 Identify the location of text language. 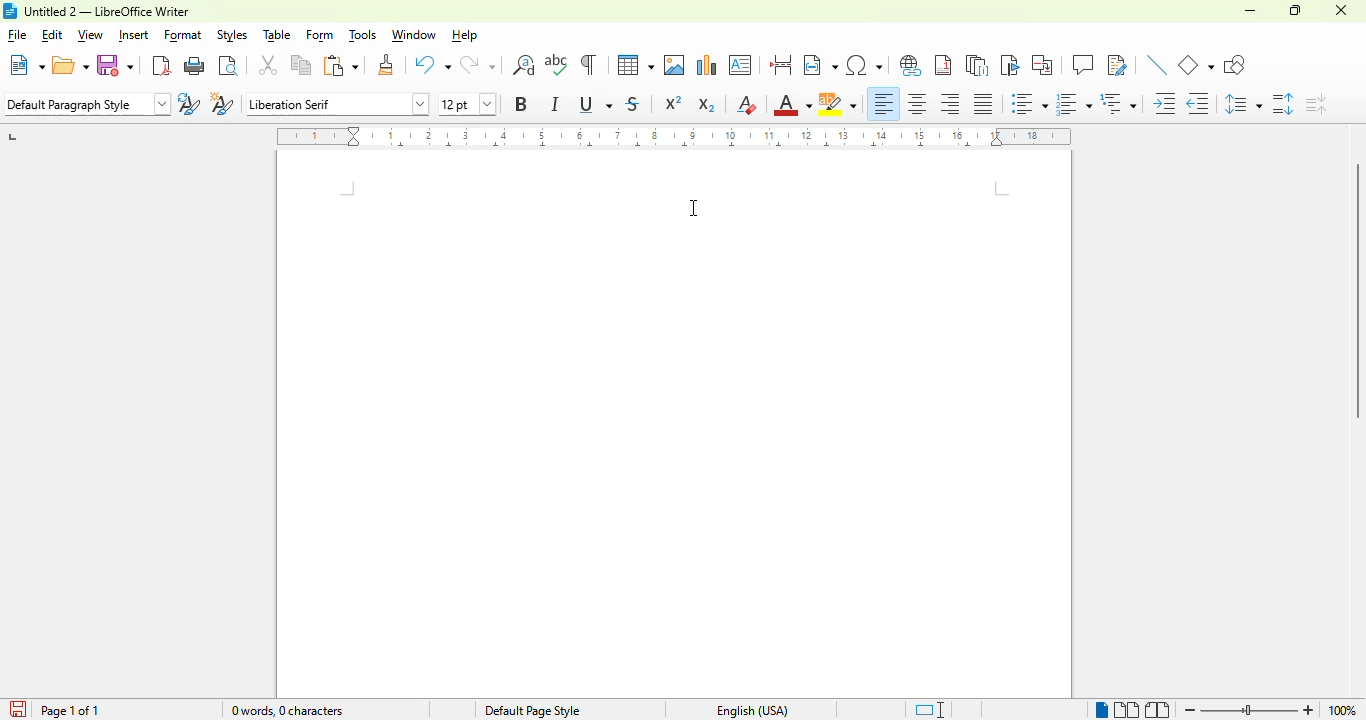
(753, 710).